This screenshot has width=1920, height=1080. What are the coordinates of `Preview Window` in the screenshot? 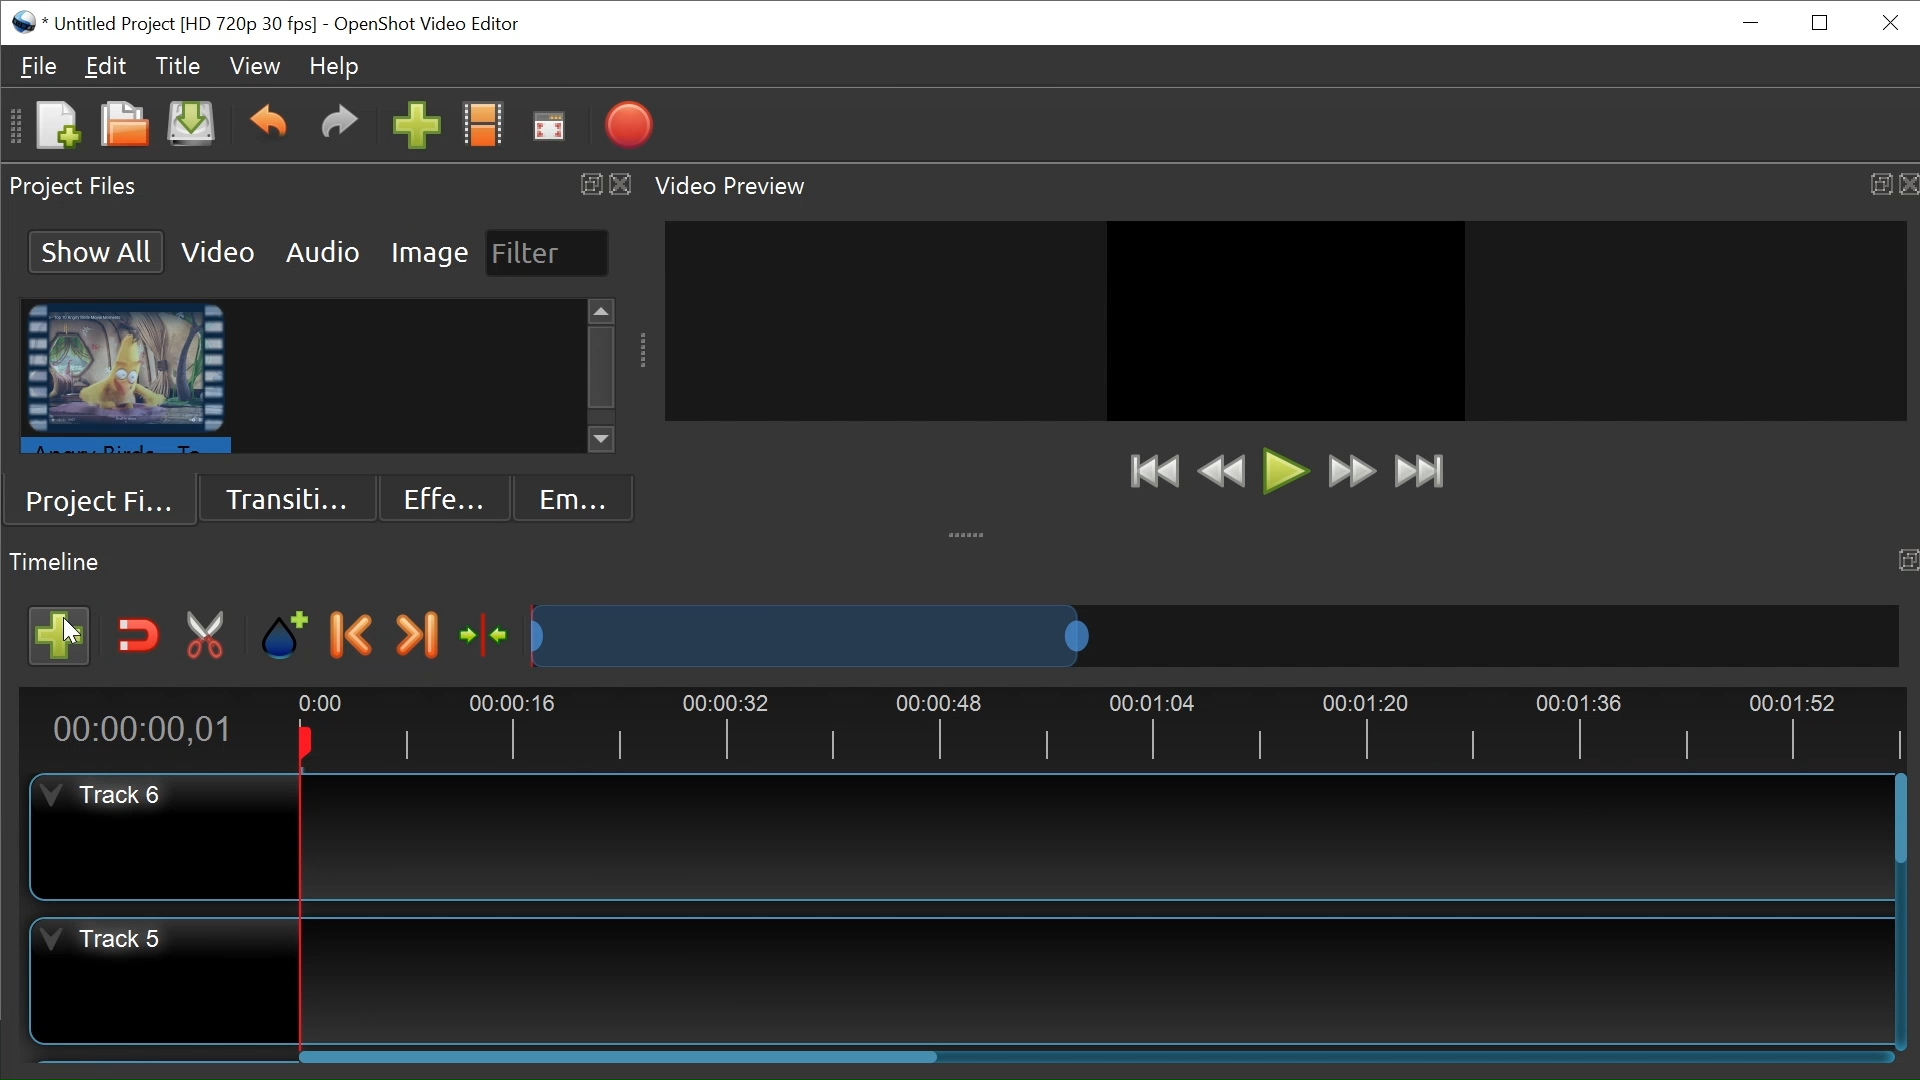 It's located at (1285, 322).